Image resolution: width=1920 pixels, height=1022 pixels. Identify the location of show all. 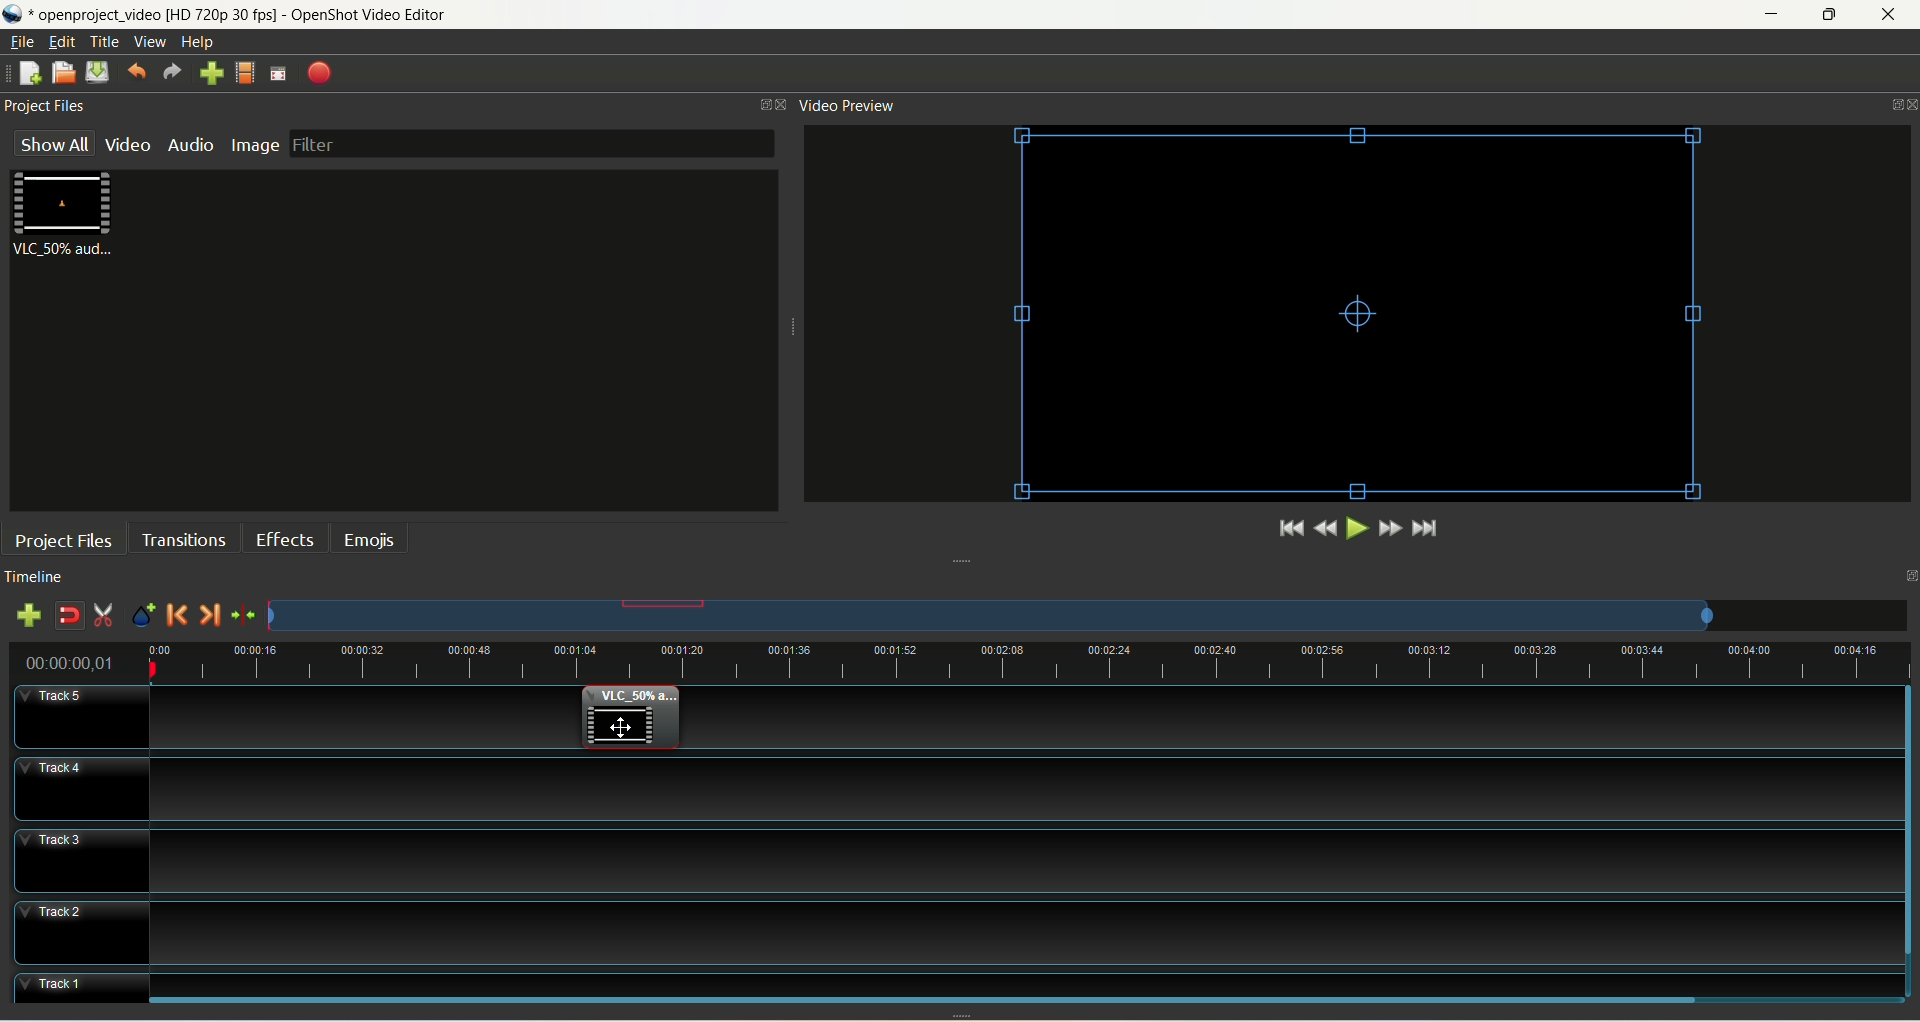
(56, 142).